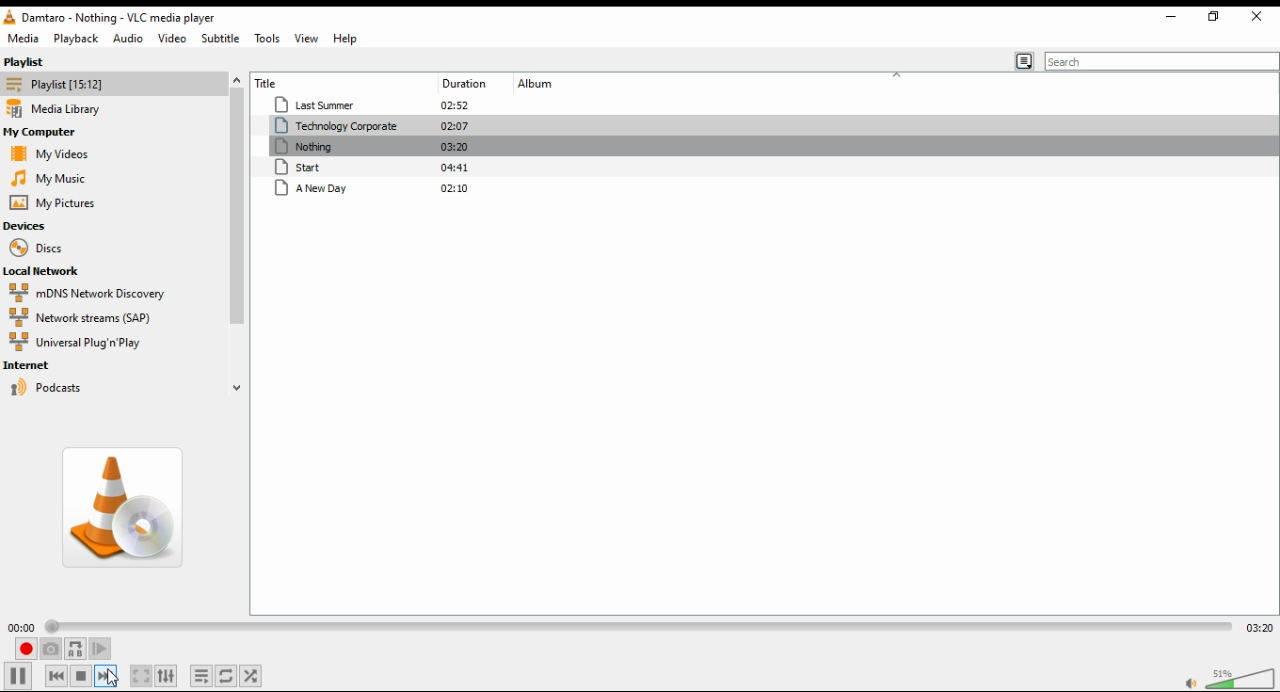 This screenshot has width=1280, height=692. Describe the element at coordinates (269, 39) in the screenshot. I see `tools` at that location.